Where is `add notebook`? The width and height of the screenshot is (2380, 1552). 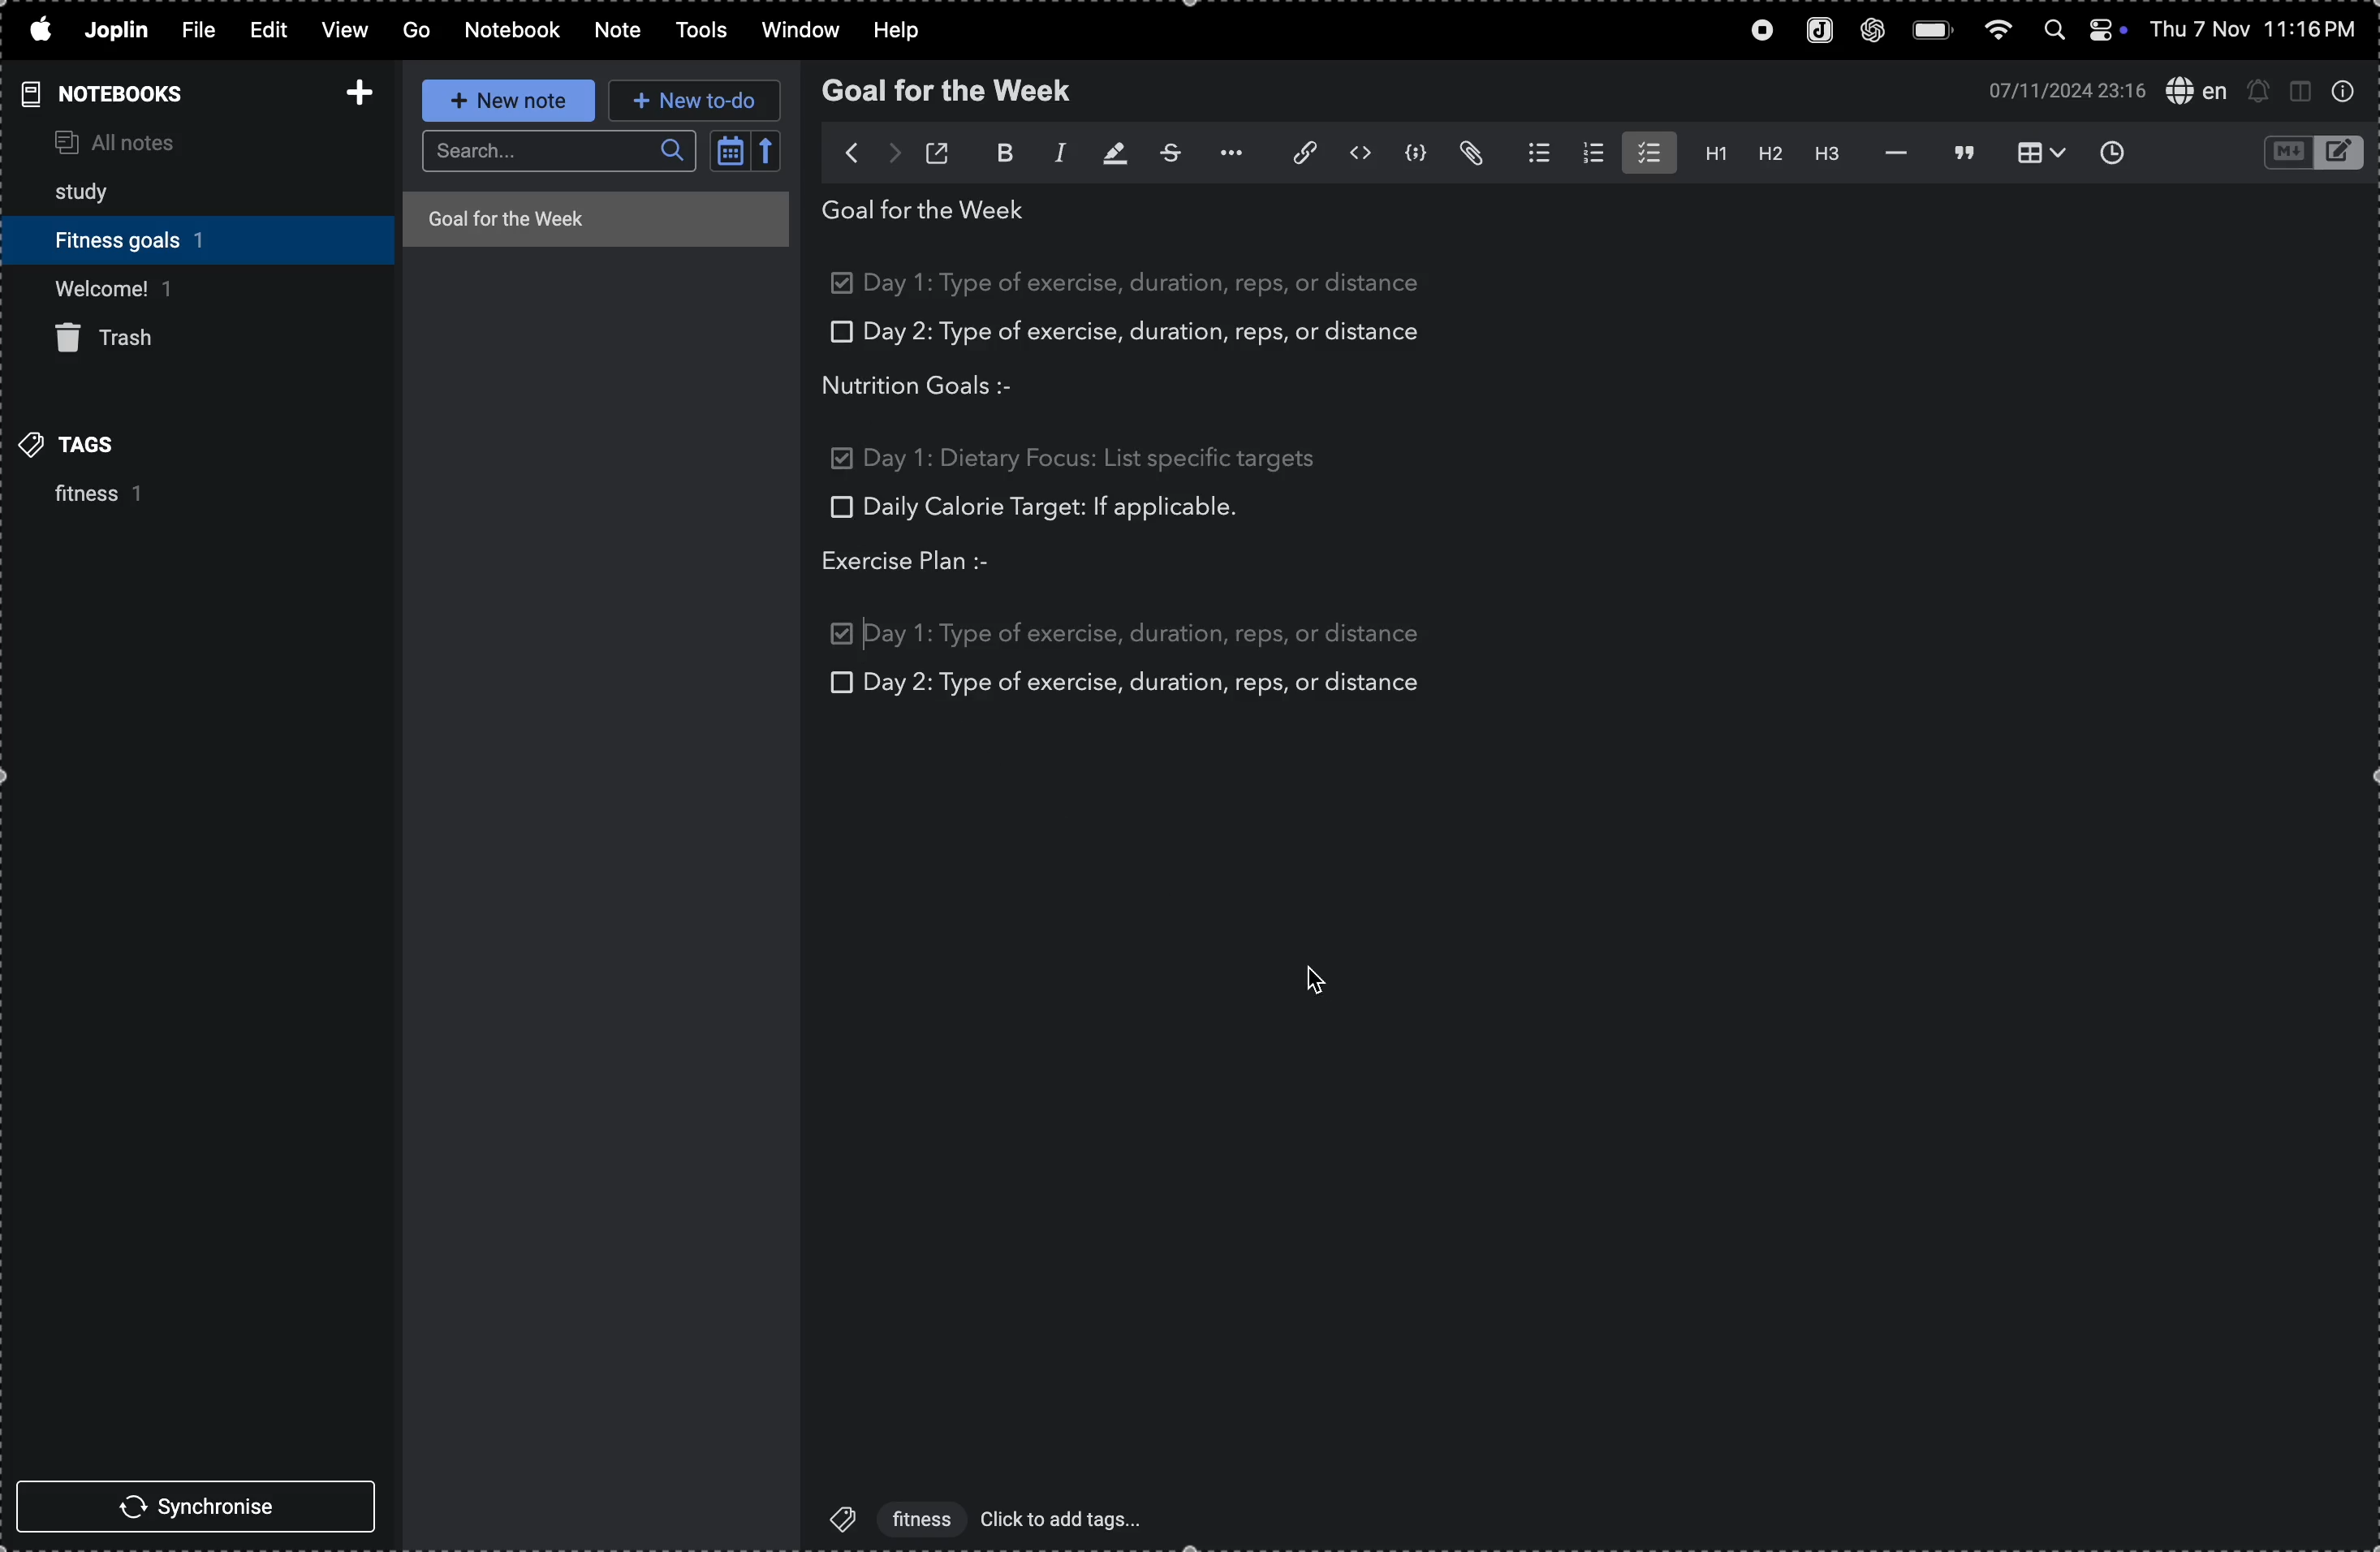 add notebook is located at coordinates (352, 91).